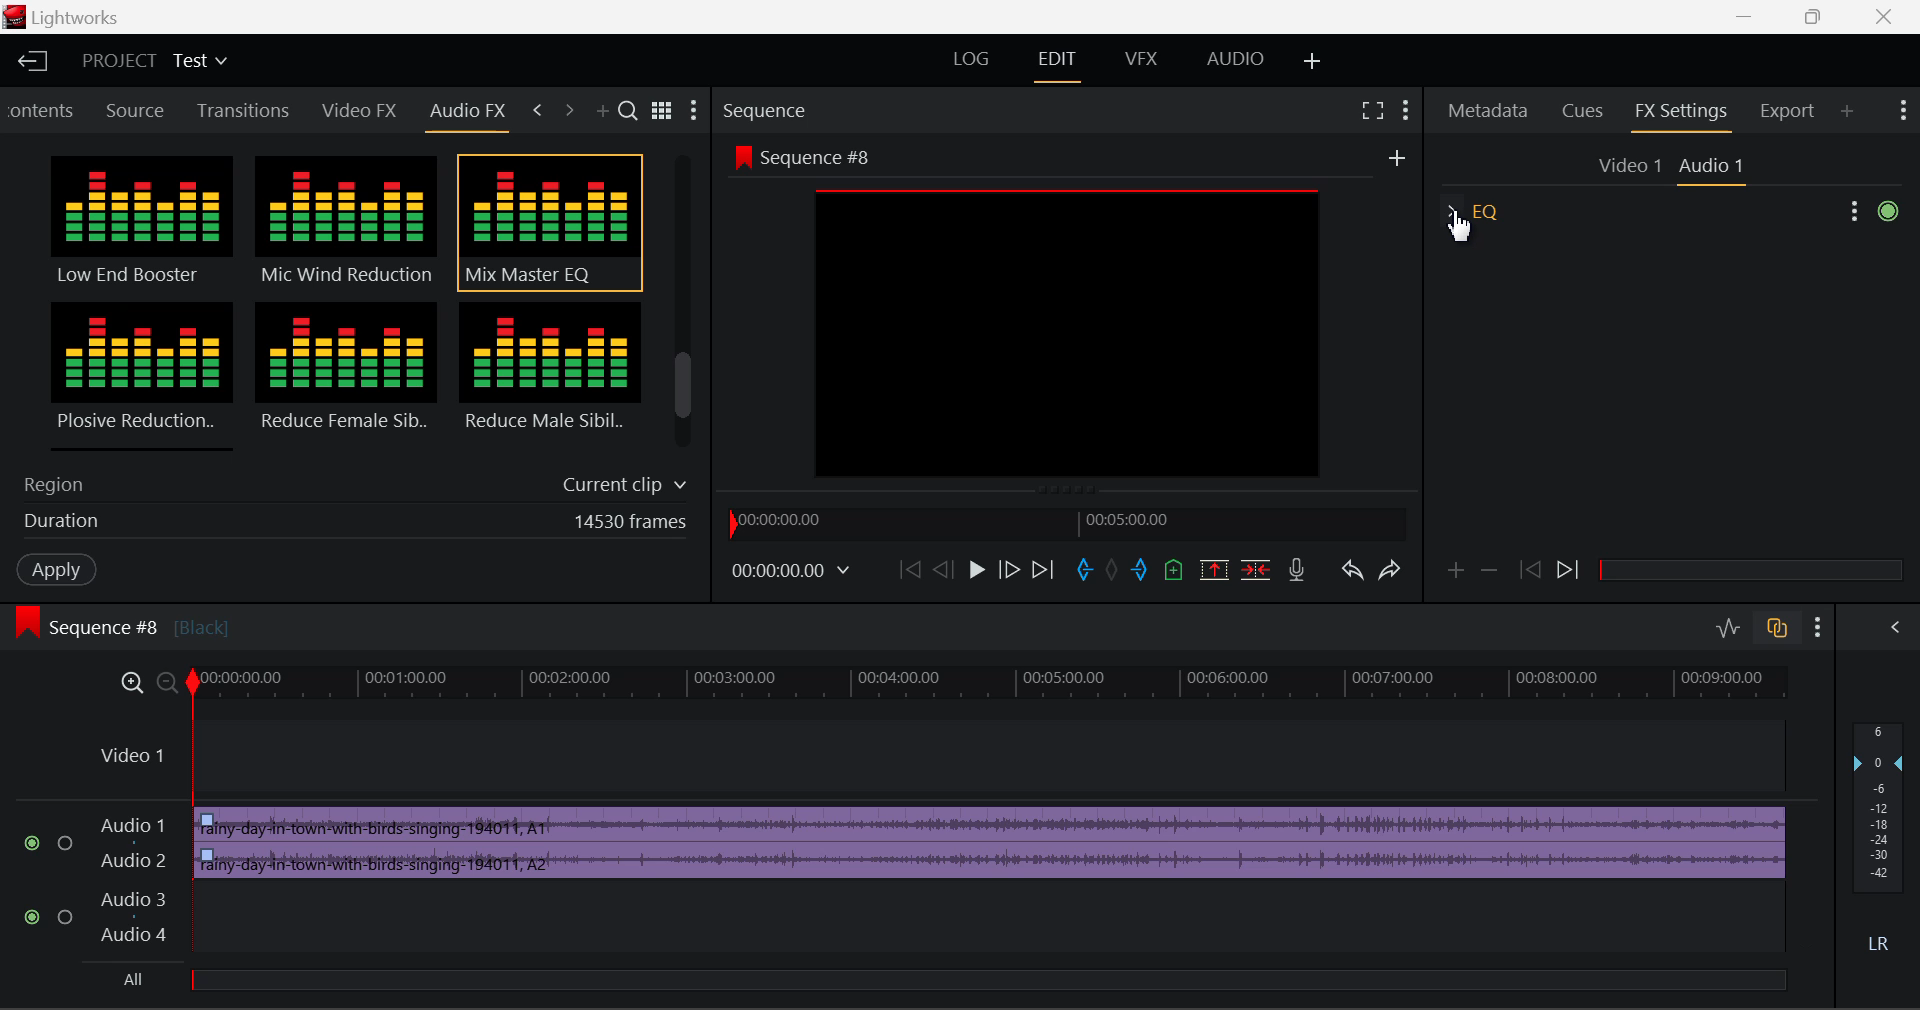  What do you see at coordinates (1008, 571) in the screenshot?
I see `Go Forward` at bounding box center [1008, 571].